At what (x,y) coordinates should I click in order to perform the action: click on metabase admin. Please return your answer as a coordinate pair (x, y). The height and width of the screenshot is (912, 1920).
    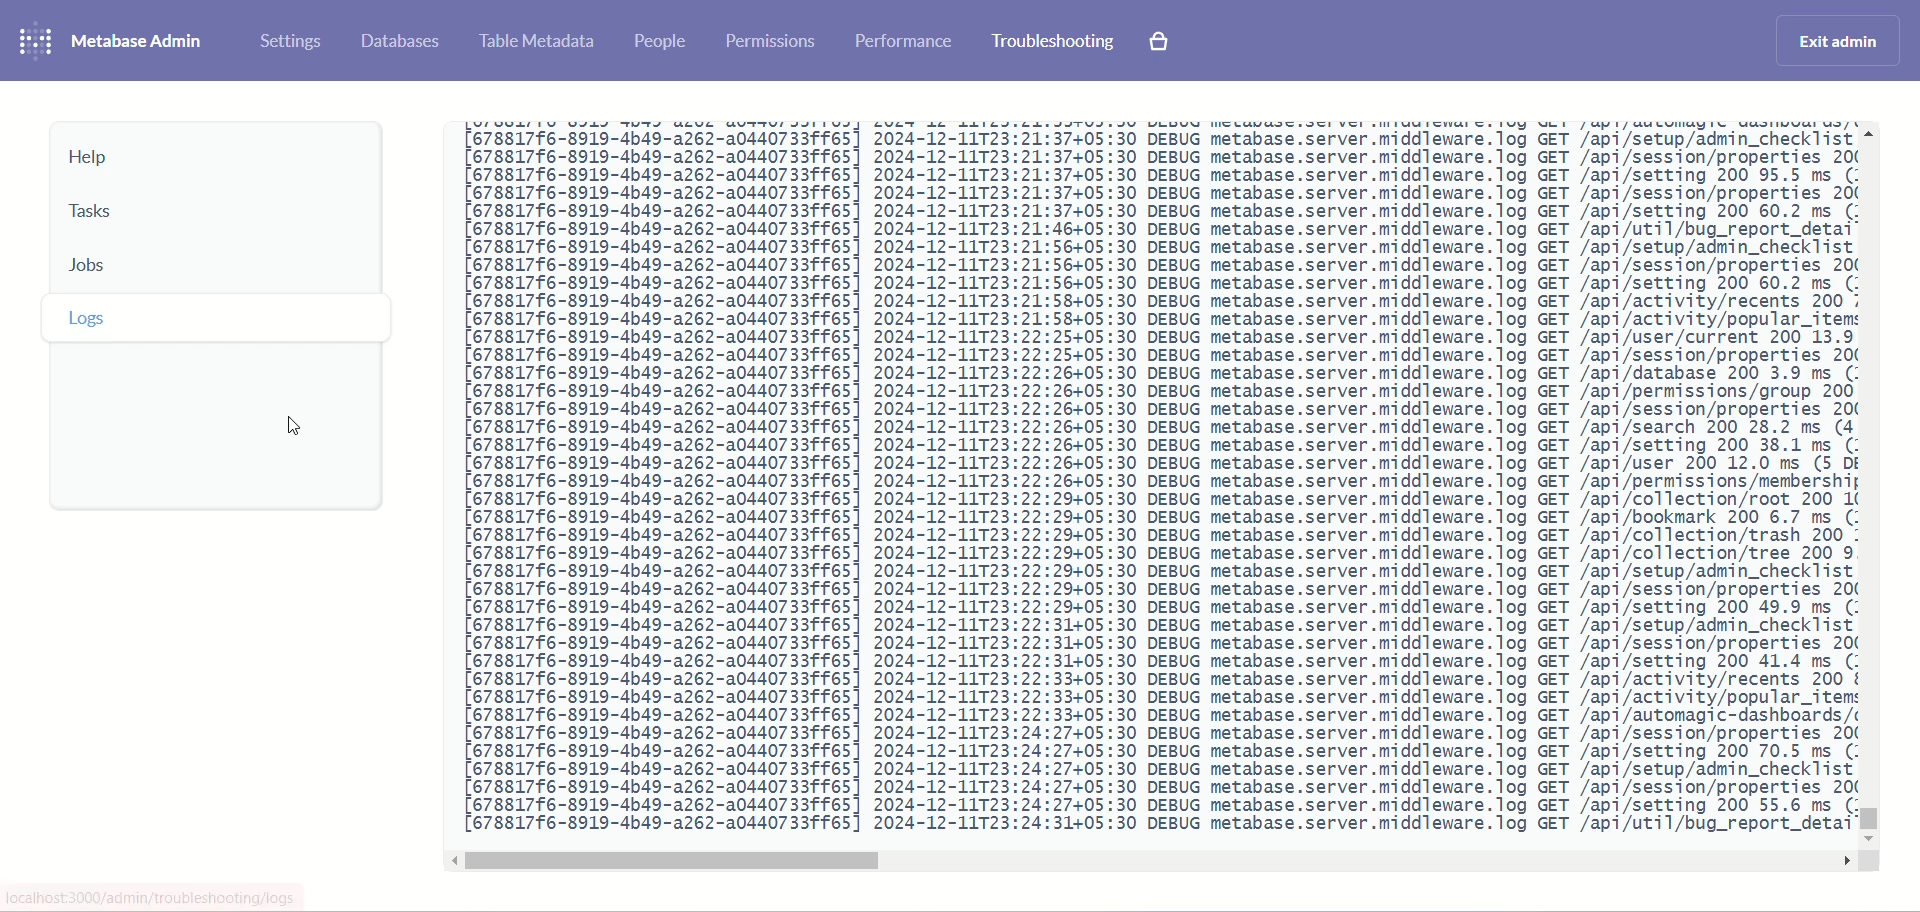
    Looking at the image, I should click on (140, 41).